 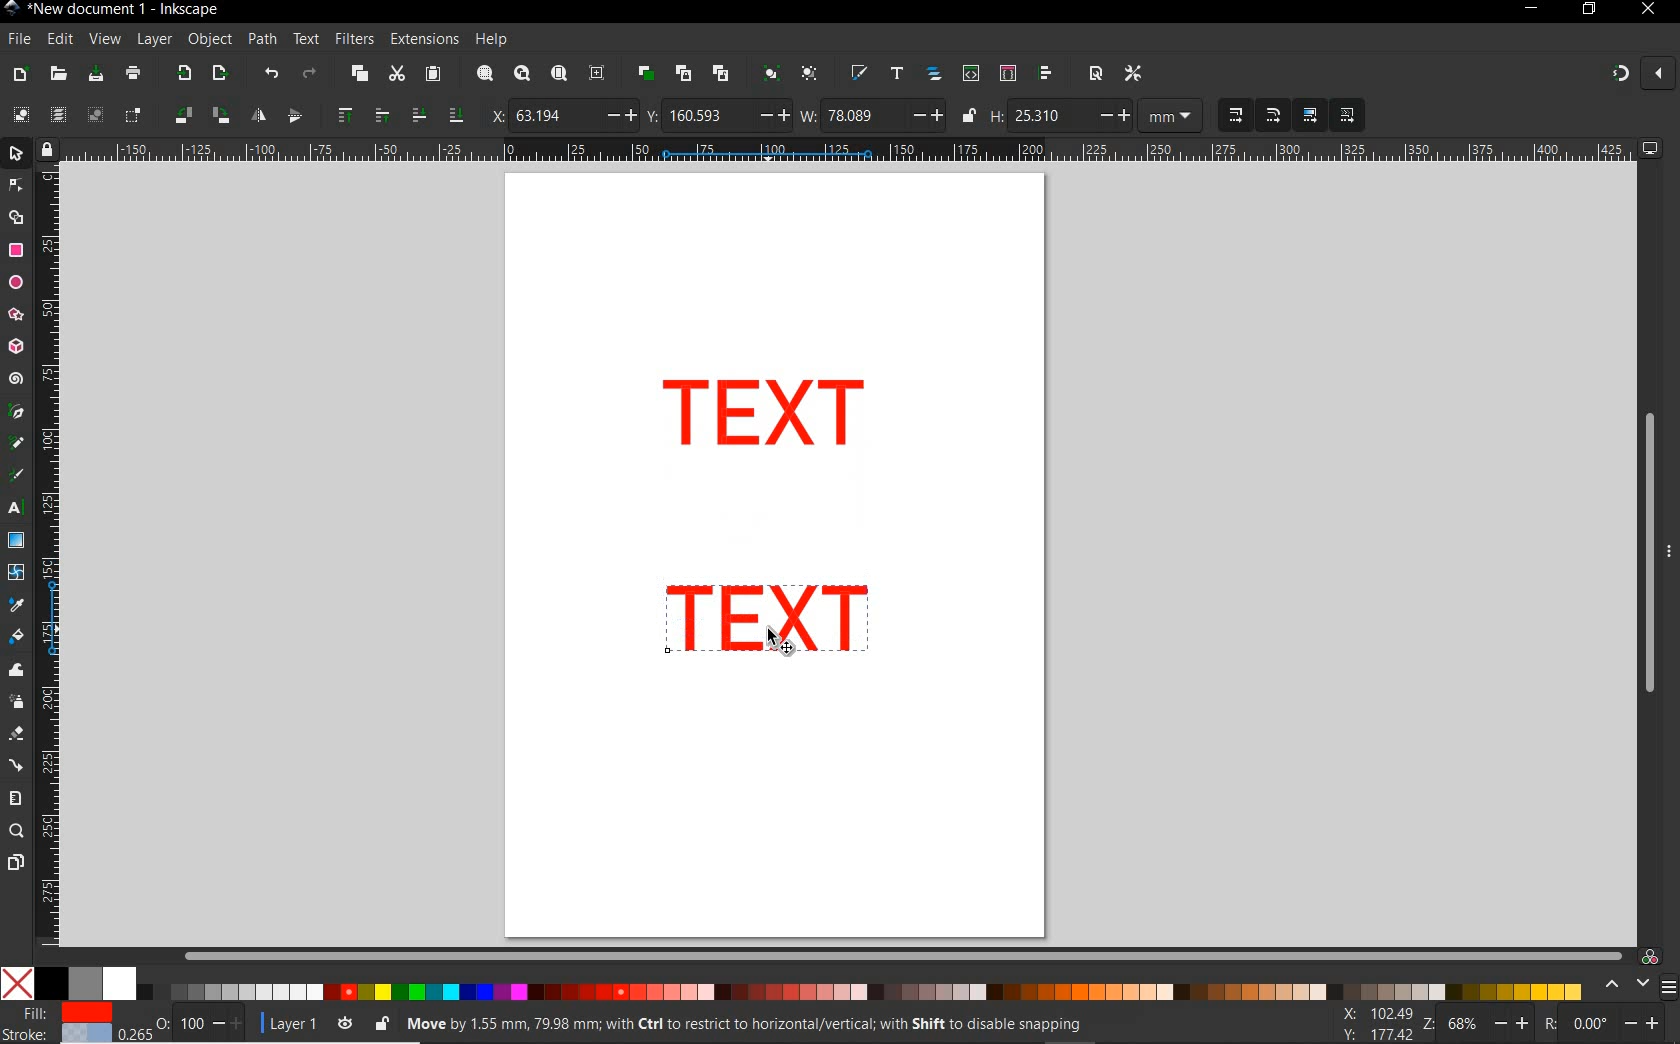 What do you see at coordinates (133, 116) in the screenshot?
I see `toggle selection box to select all touched objects` at bounding box center [133, 116].